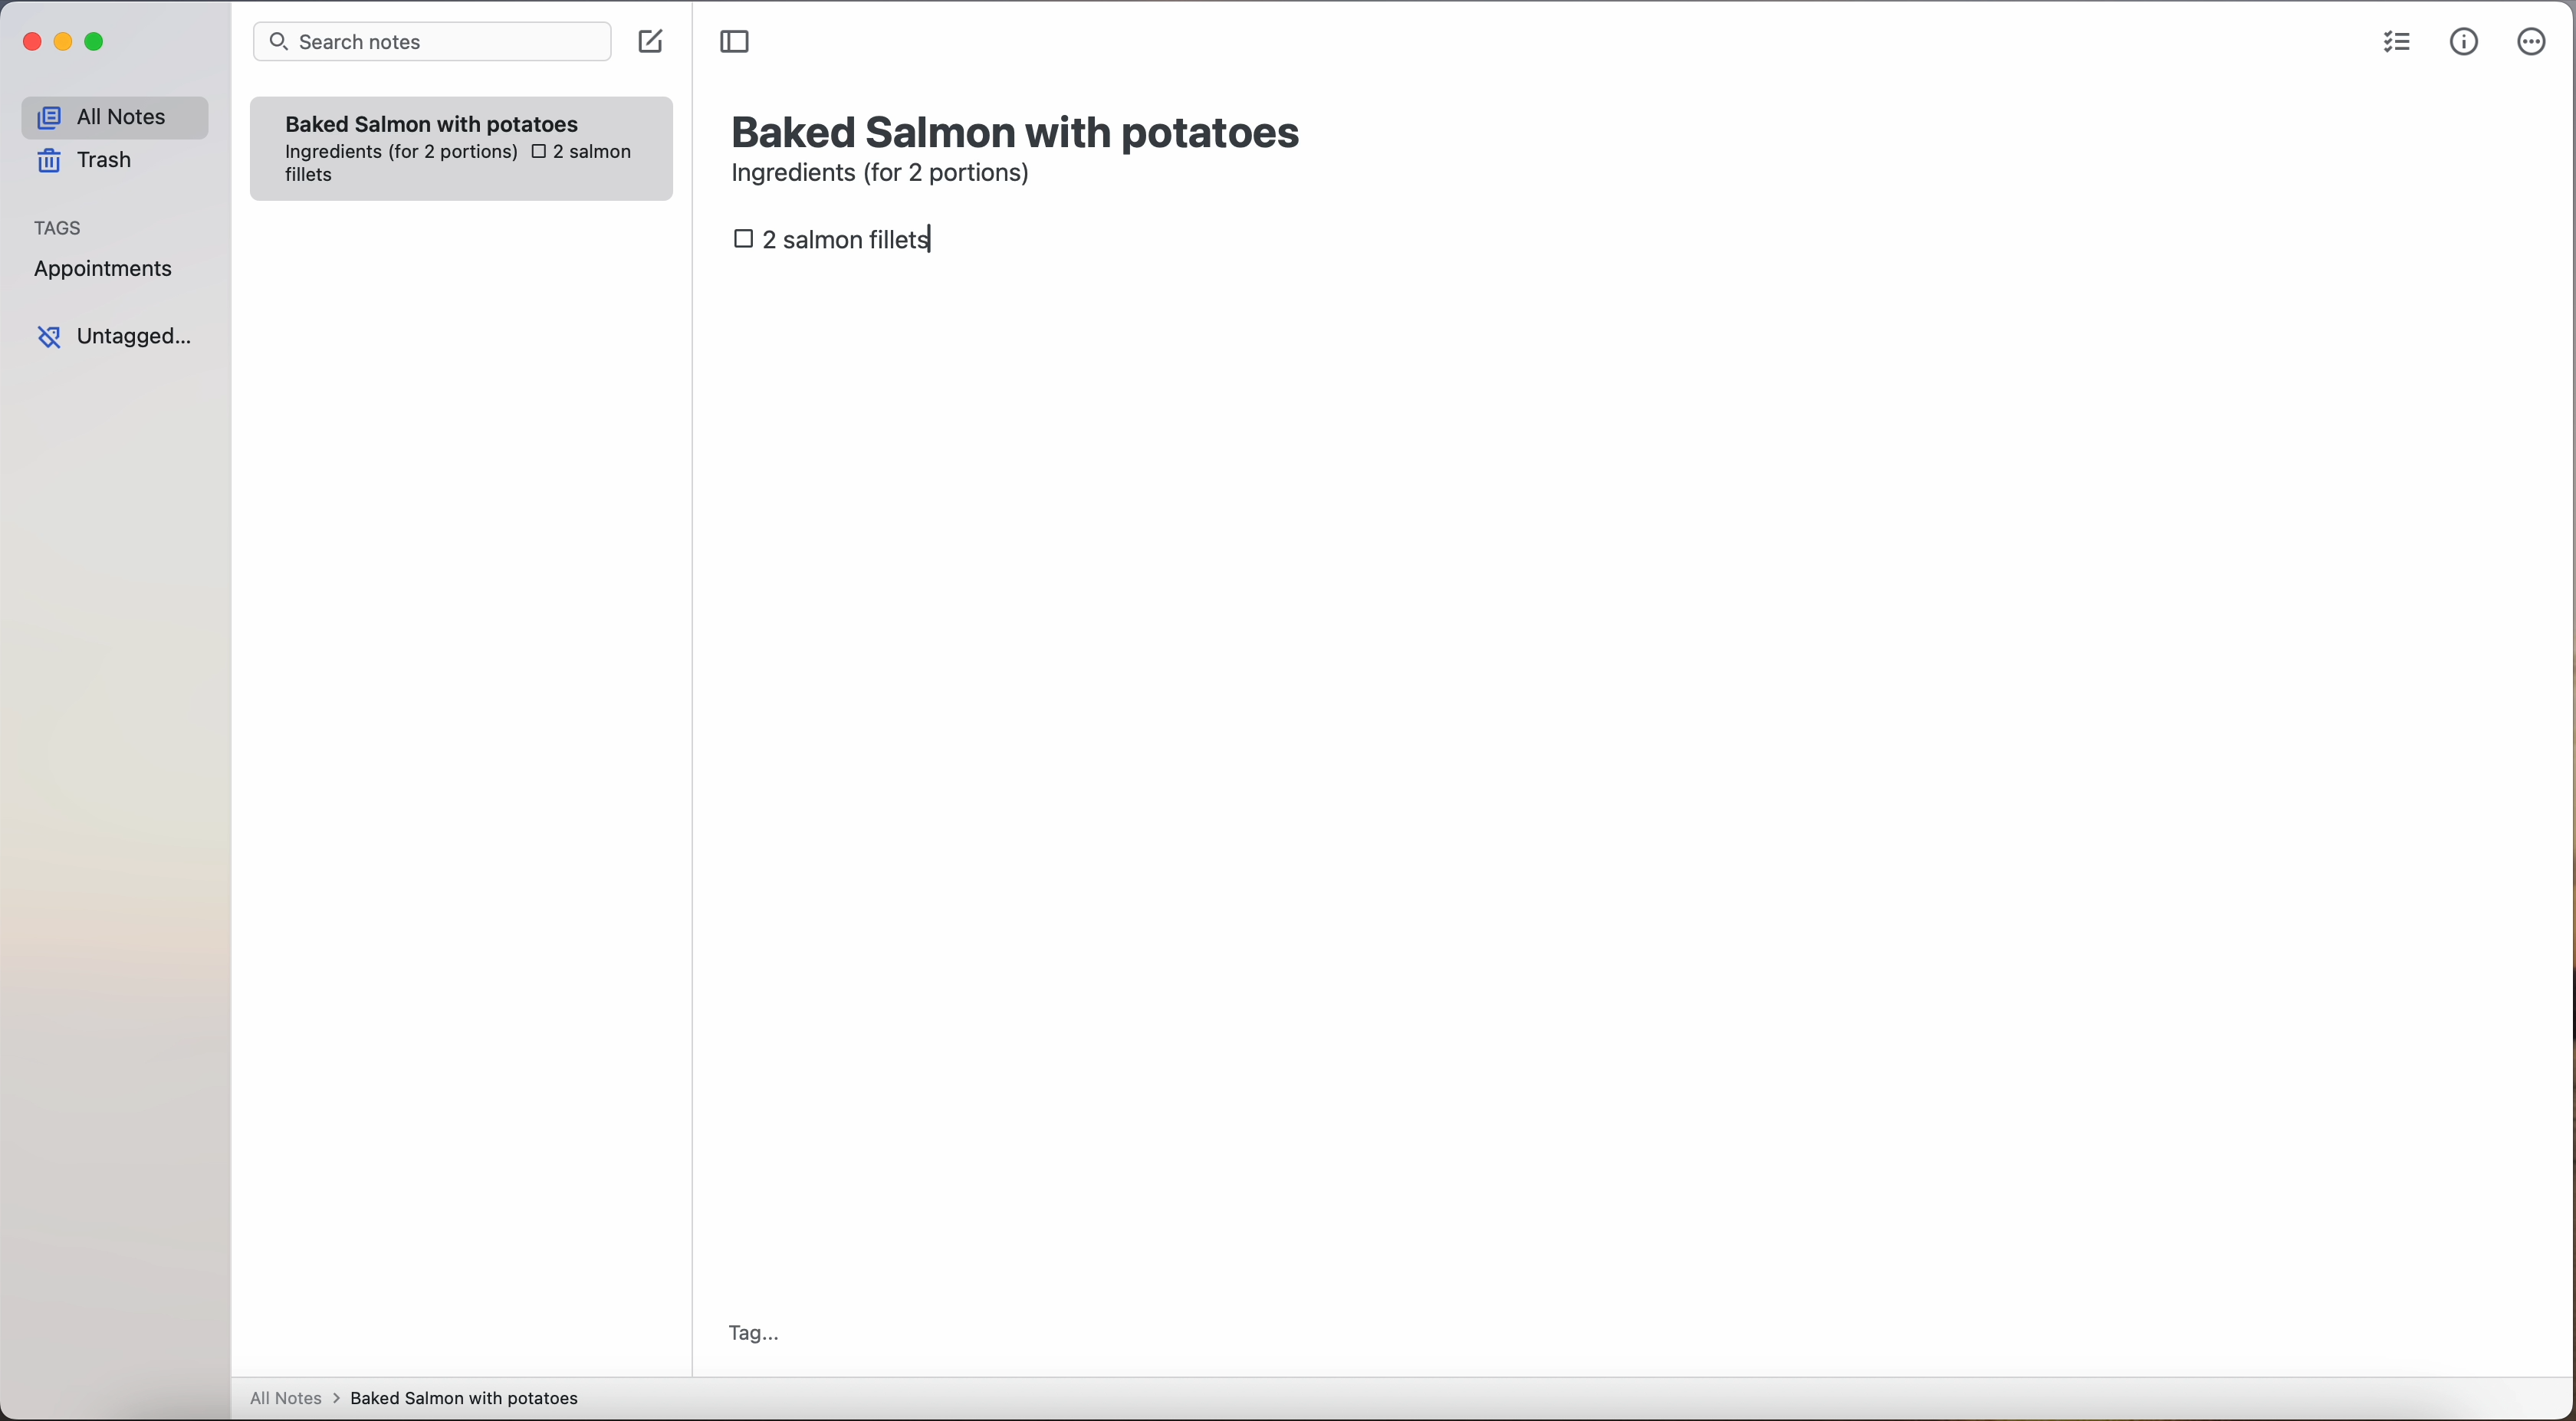 The height and width of the screenshot is (1421, 2576). I want to click on more options, so click(2536, 43).